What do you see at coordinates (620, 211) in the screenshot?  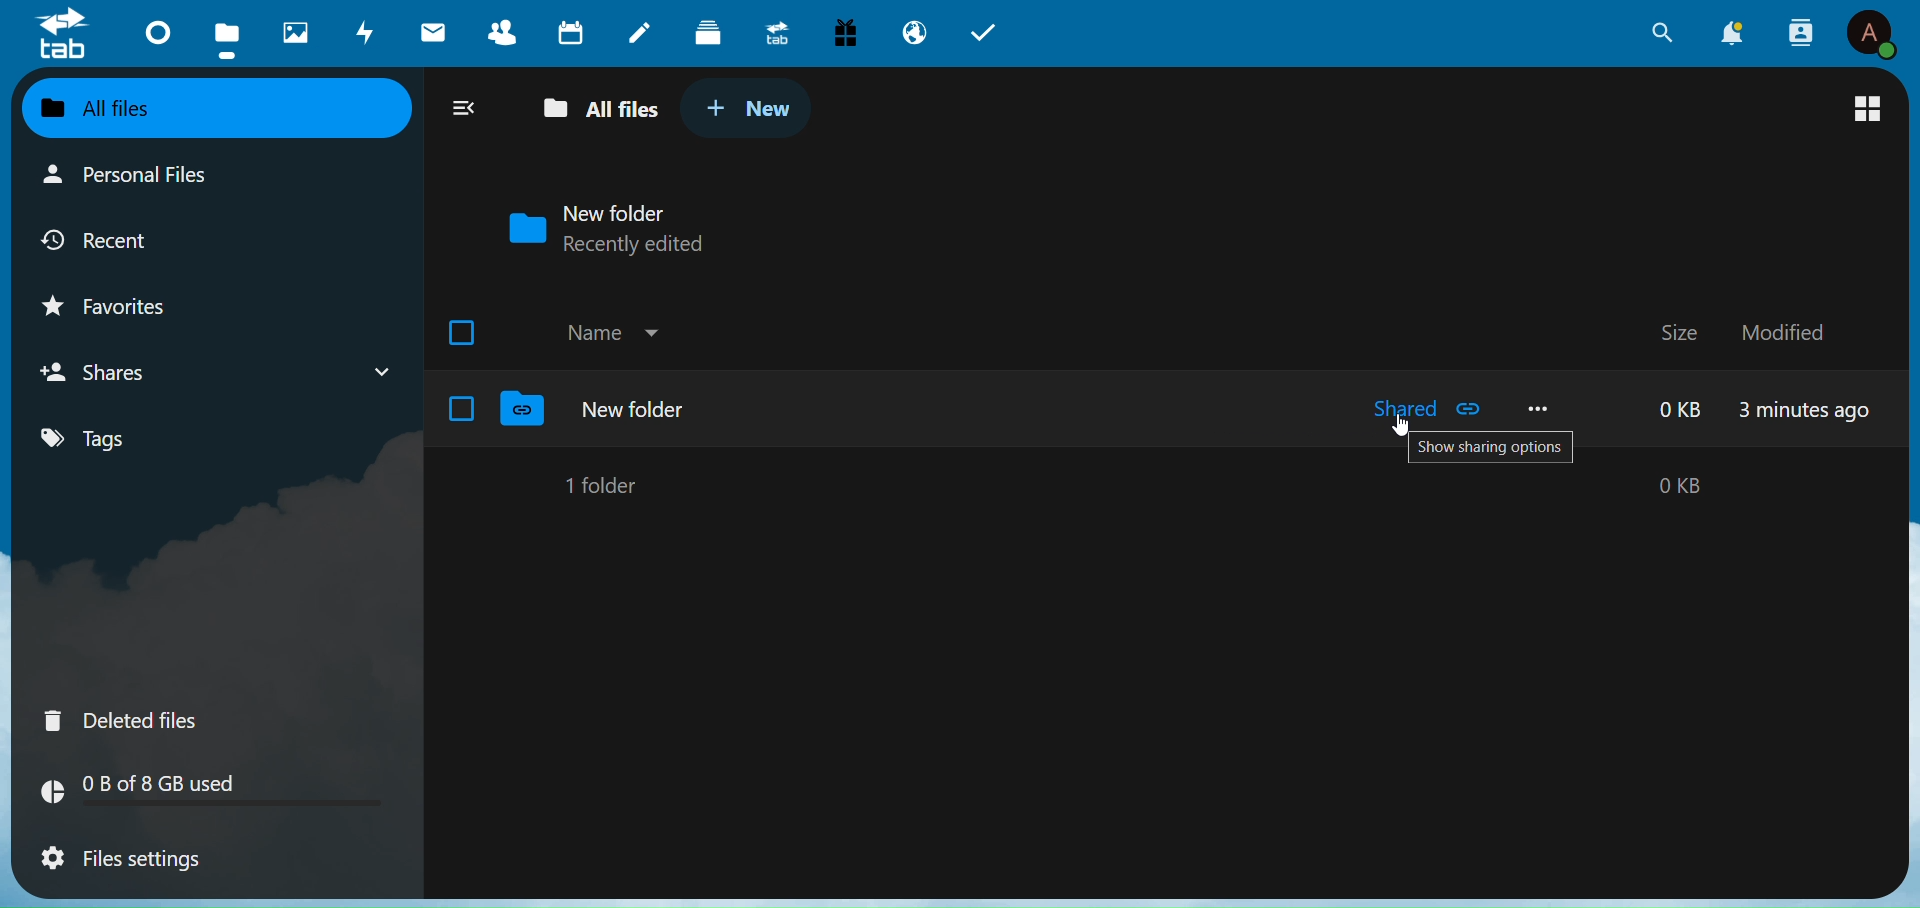 I see `New Folder` at bounding box center [620, 211].